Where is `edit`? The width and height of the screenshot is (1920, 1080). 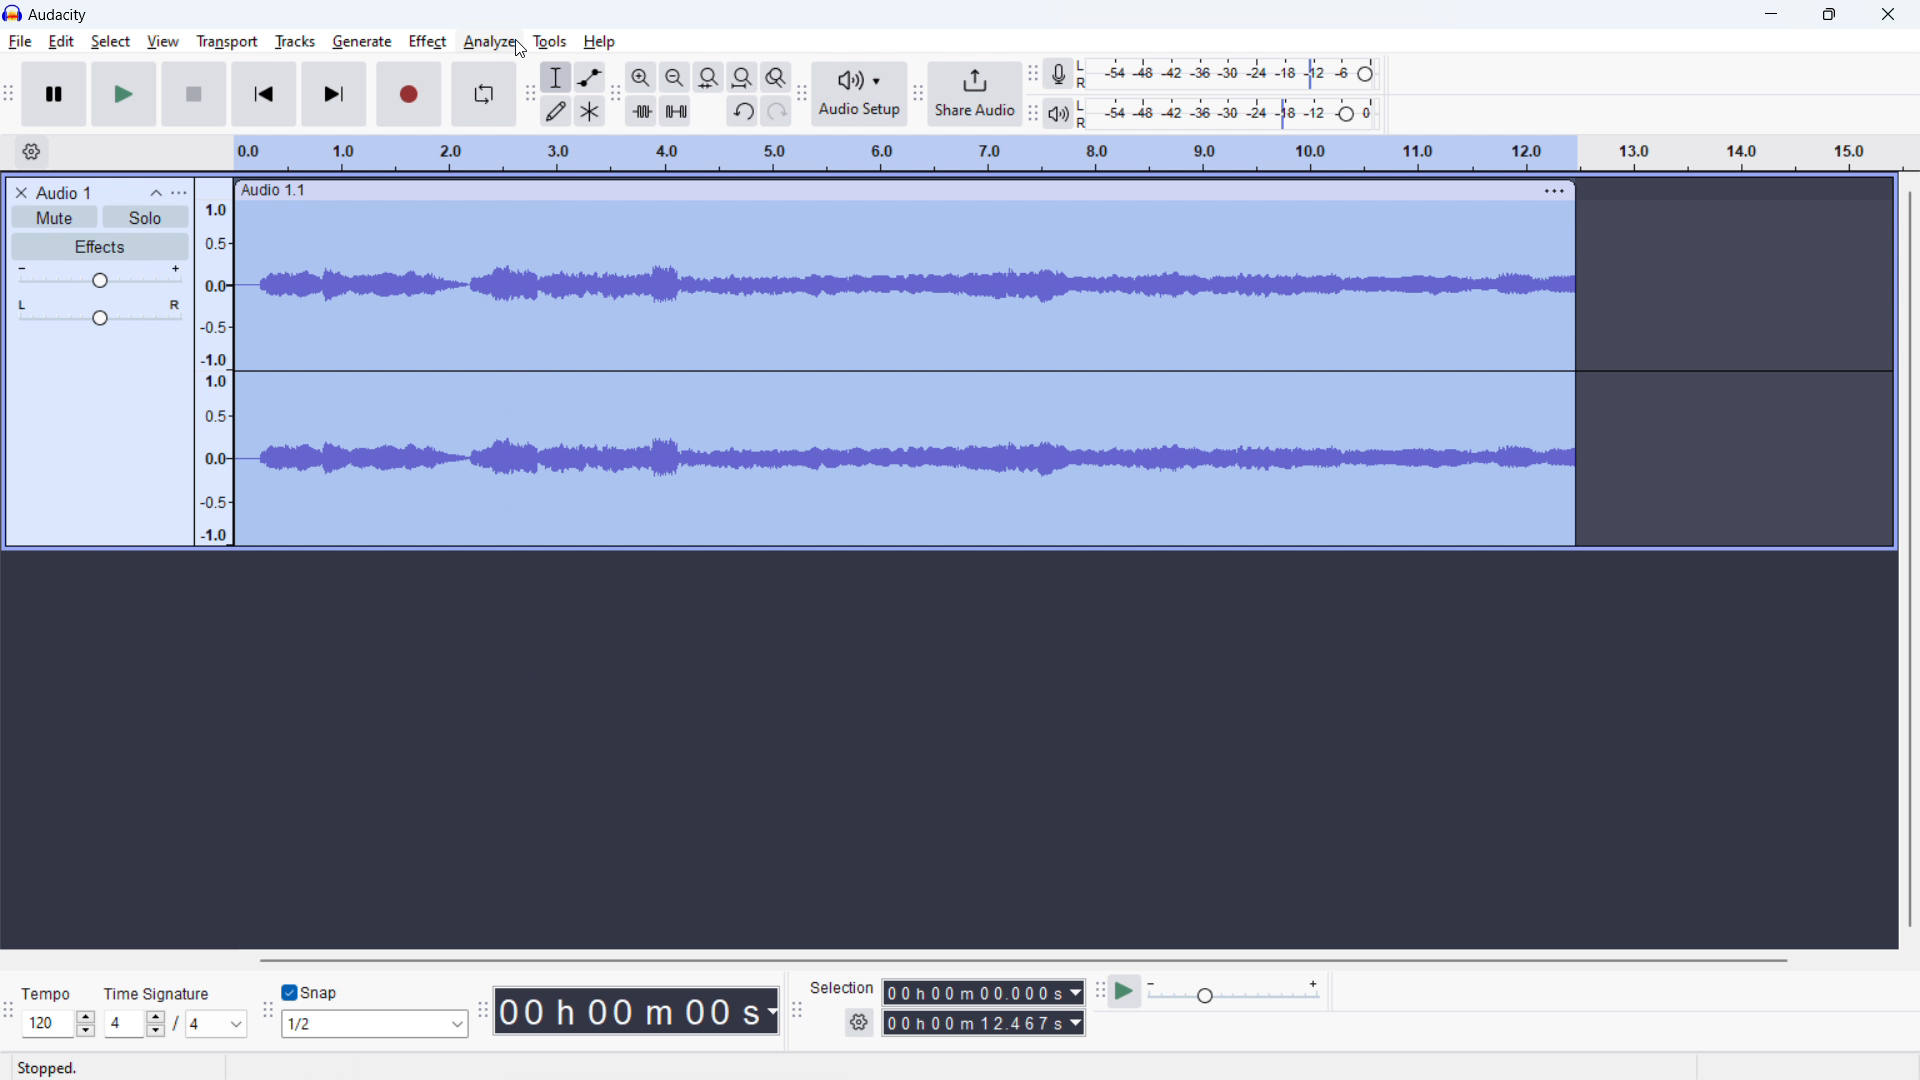
edit is located at coordinates (62, 42).